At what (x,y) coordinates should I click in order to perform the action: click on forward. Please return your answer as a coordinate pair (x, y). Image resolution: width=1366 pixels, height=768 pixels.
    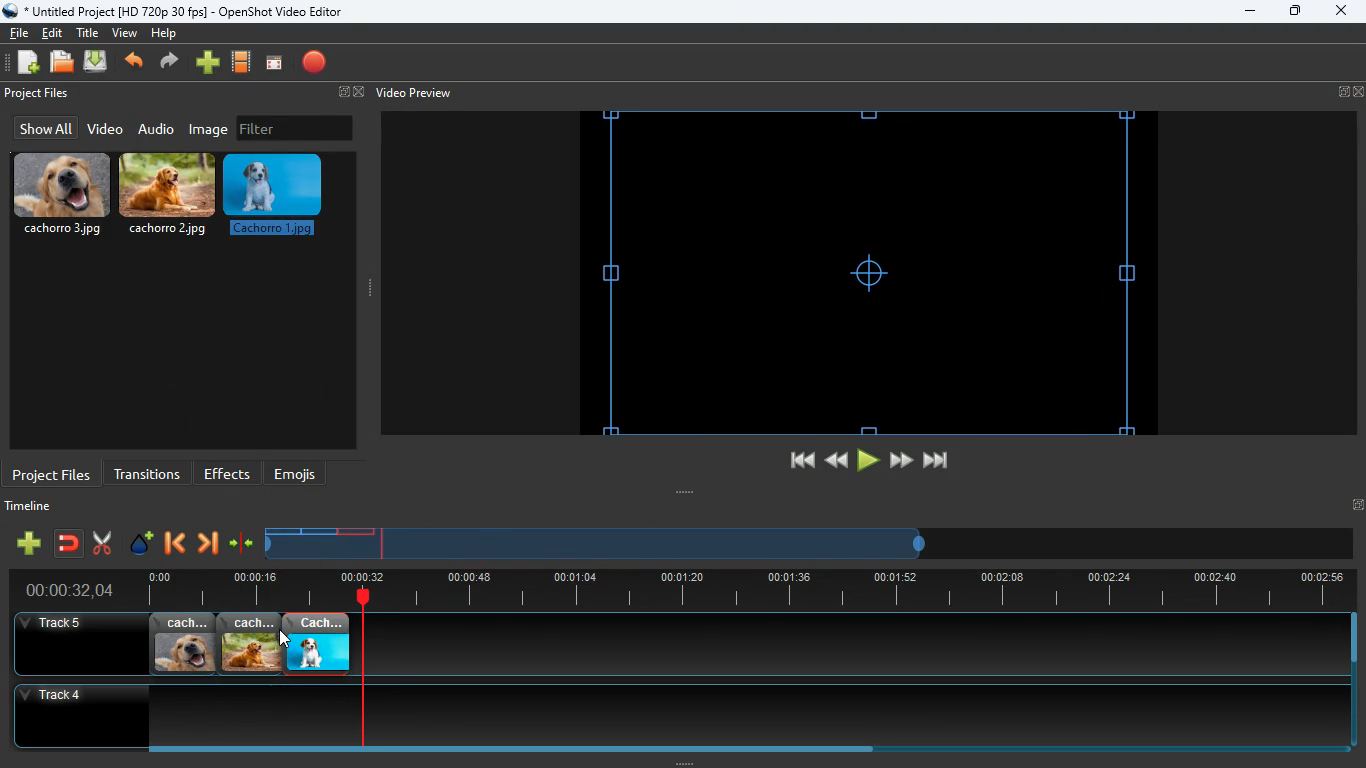
    Looking at the image, I should click on (901, 461).